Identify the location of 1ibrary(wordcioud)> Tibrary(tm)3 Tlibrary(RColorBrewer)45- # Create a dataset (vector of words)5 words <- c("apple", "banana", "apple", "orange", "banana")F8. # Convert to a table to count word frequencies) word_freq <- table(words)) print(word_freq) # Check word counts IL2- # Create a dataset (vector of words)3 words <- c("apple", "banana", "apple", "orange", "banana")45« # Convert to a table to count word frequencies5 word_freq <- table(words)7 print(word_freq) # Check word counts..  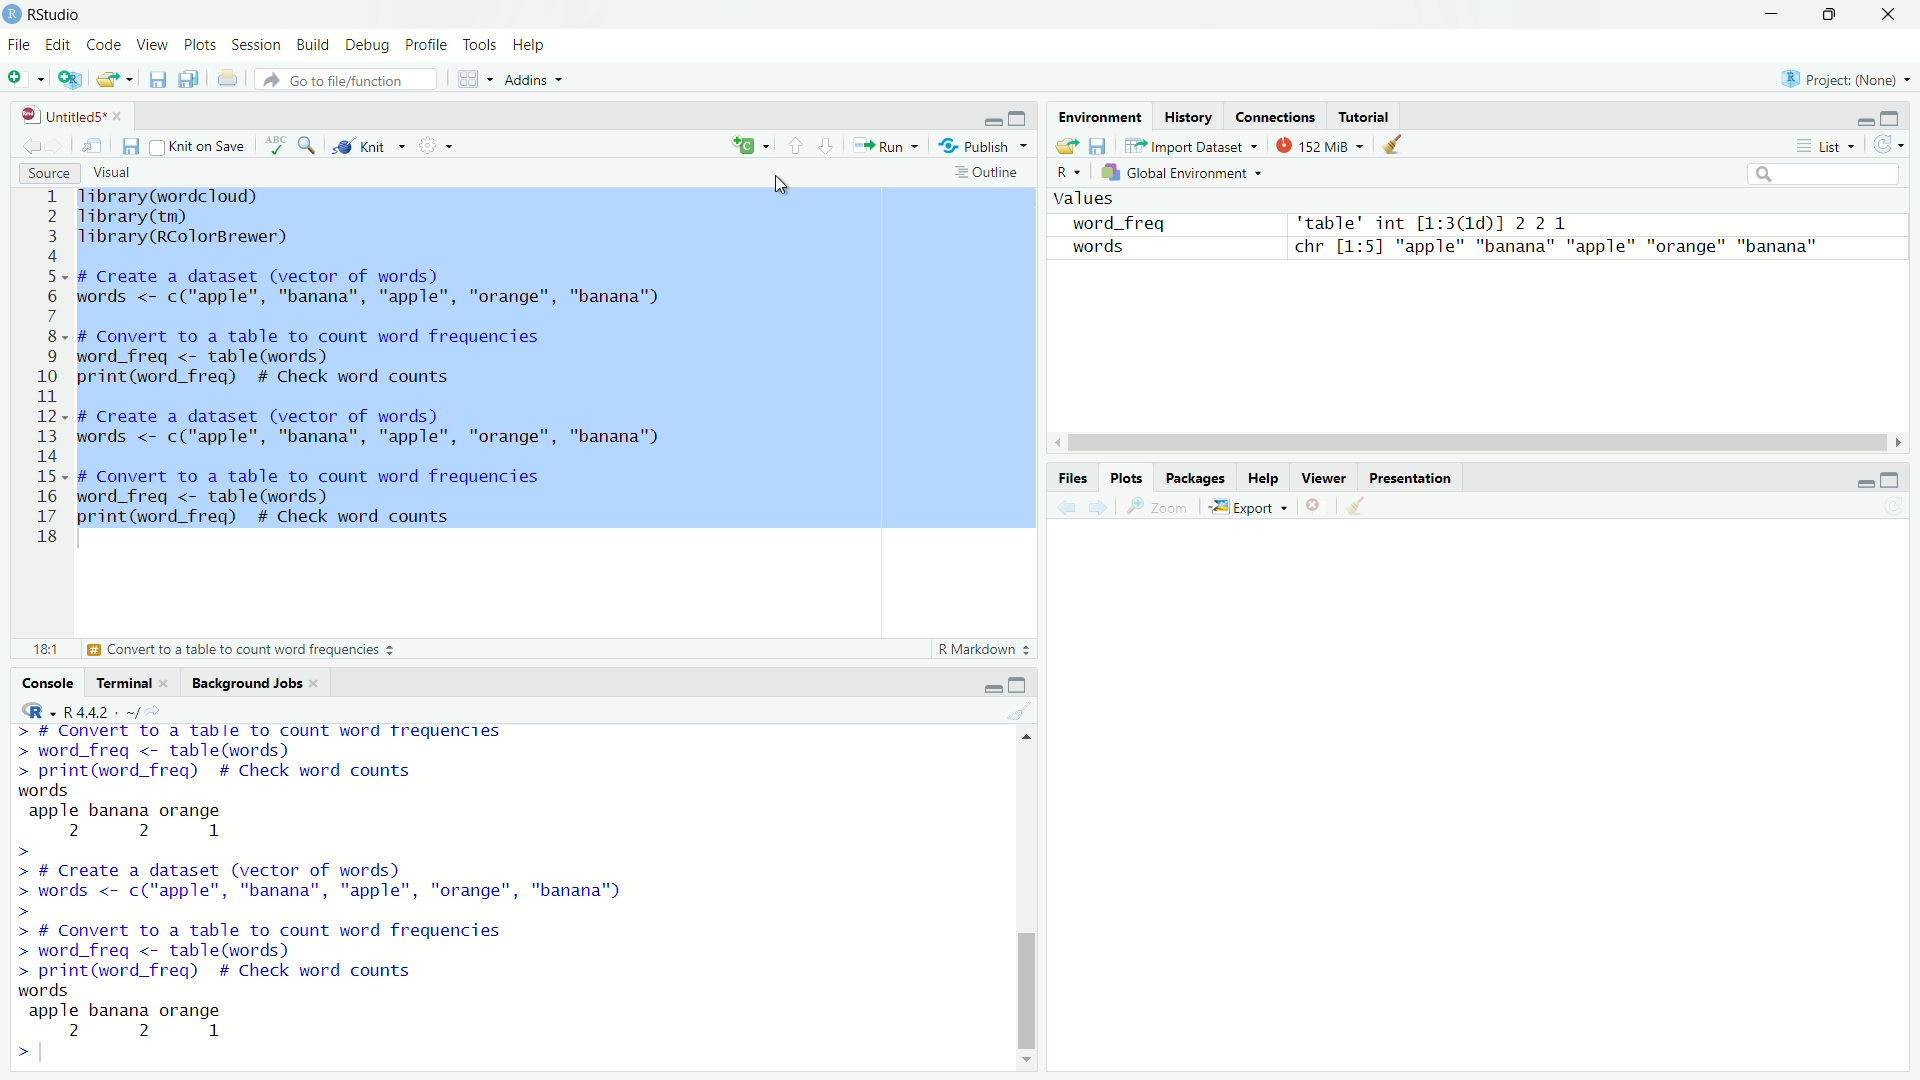
(374, 361).